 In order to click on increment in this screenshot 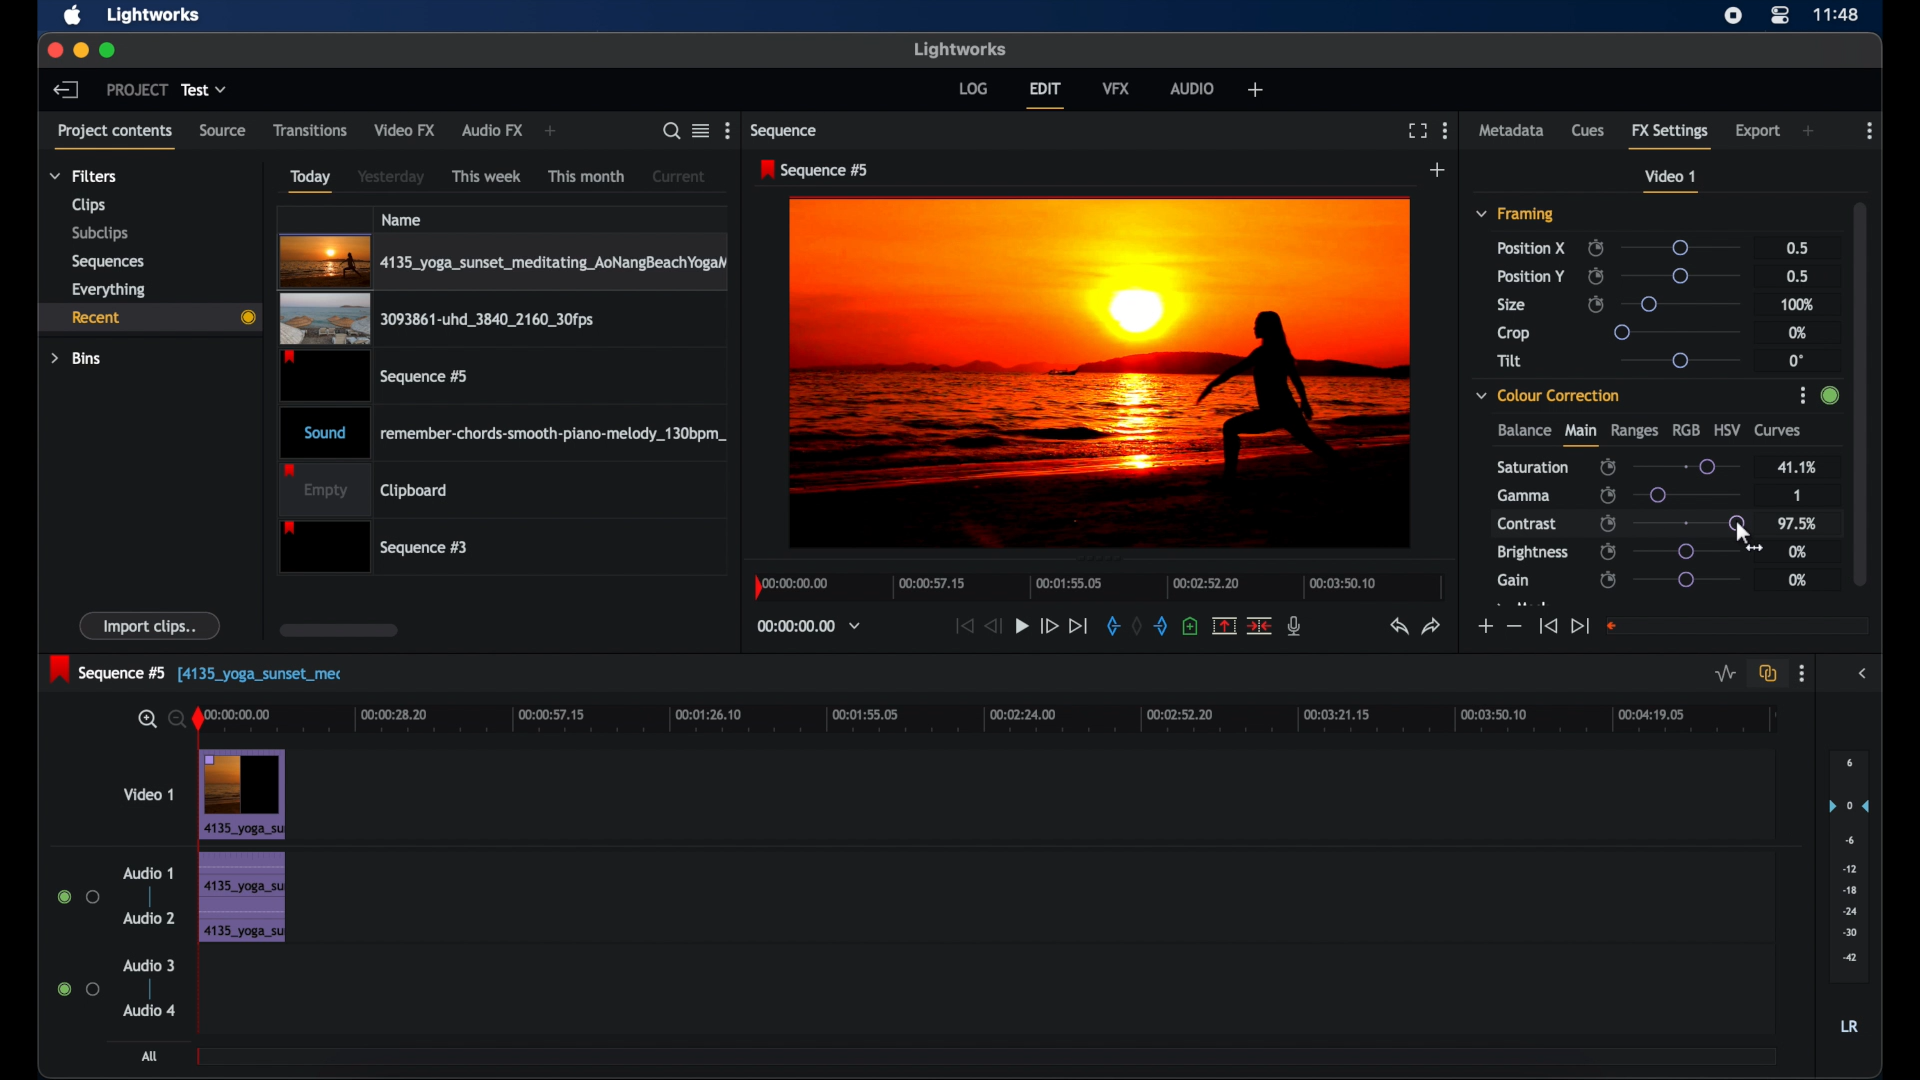, I will do `click(1483, 626)`.